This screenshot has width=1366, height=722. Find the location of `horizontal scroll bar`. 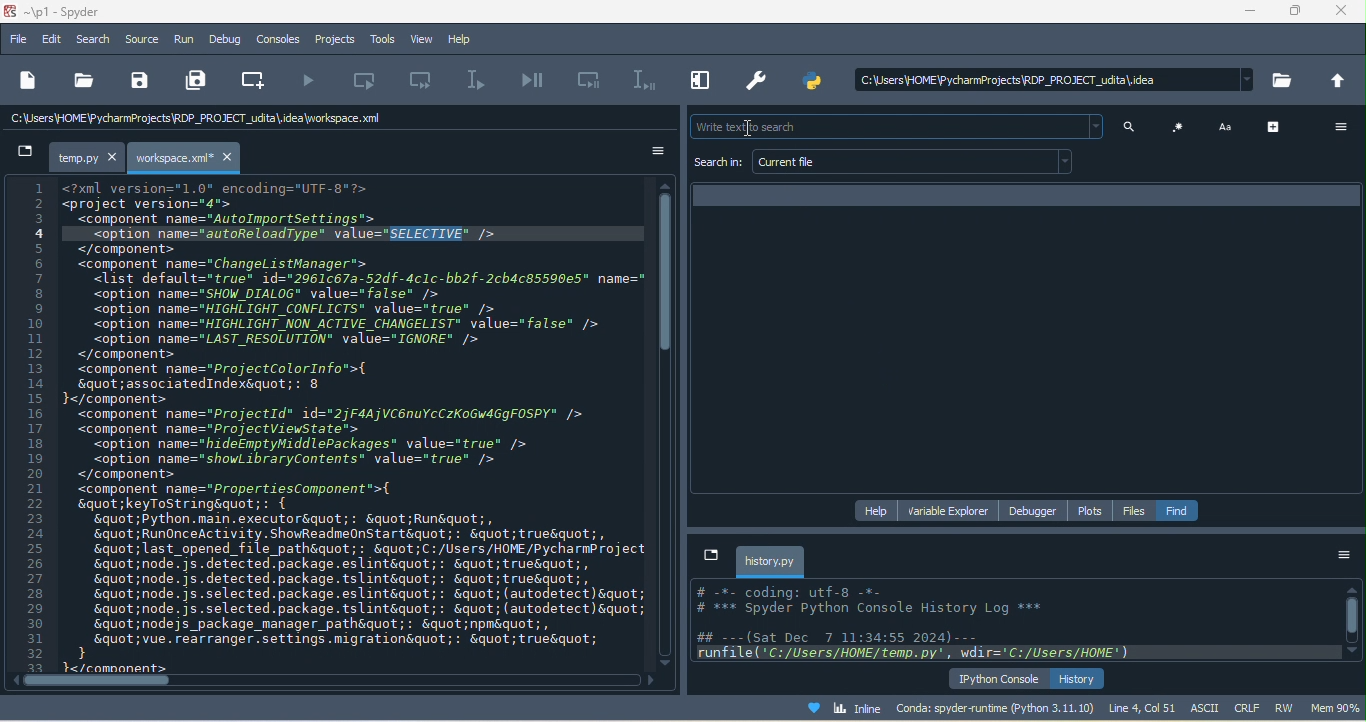

horizontal scroll bar is located at coordinates (84, 682).